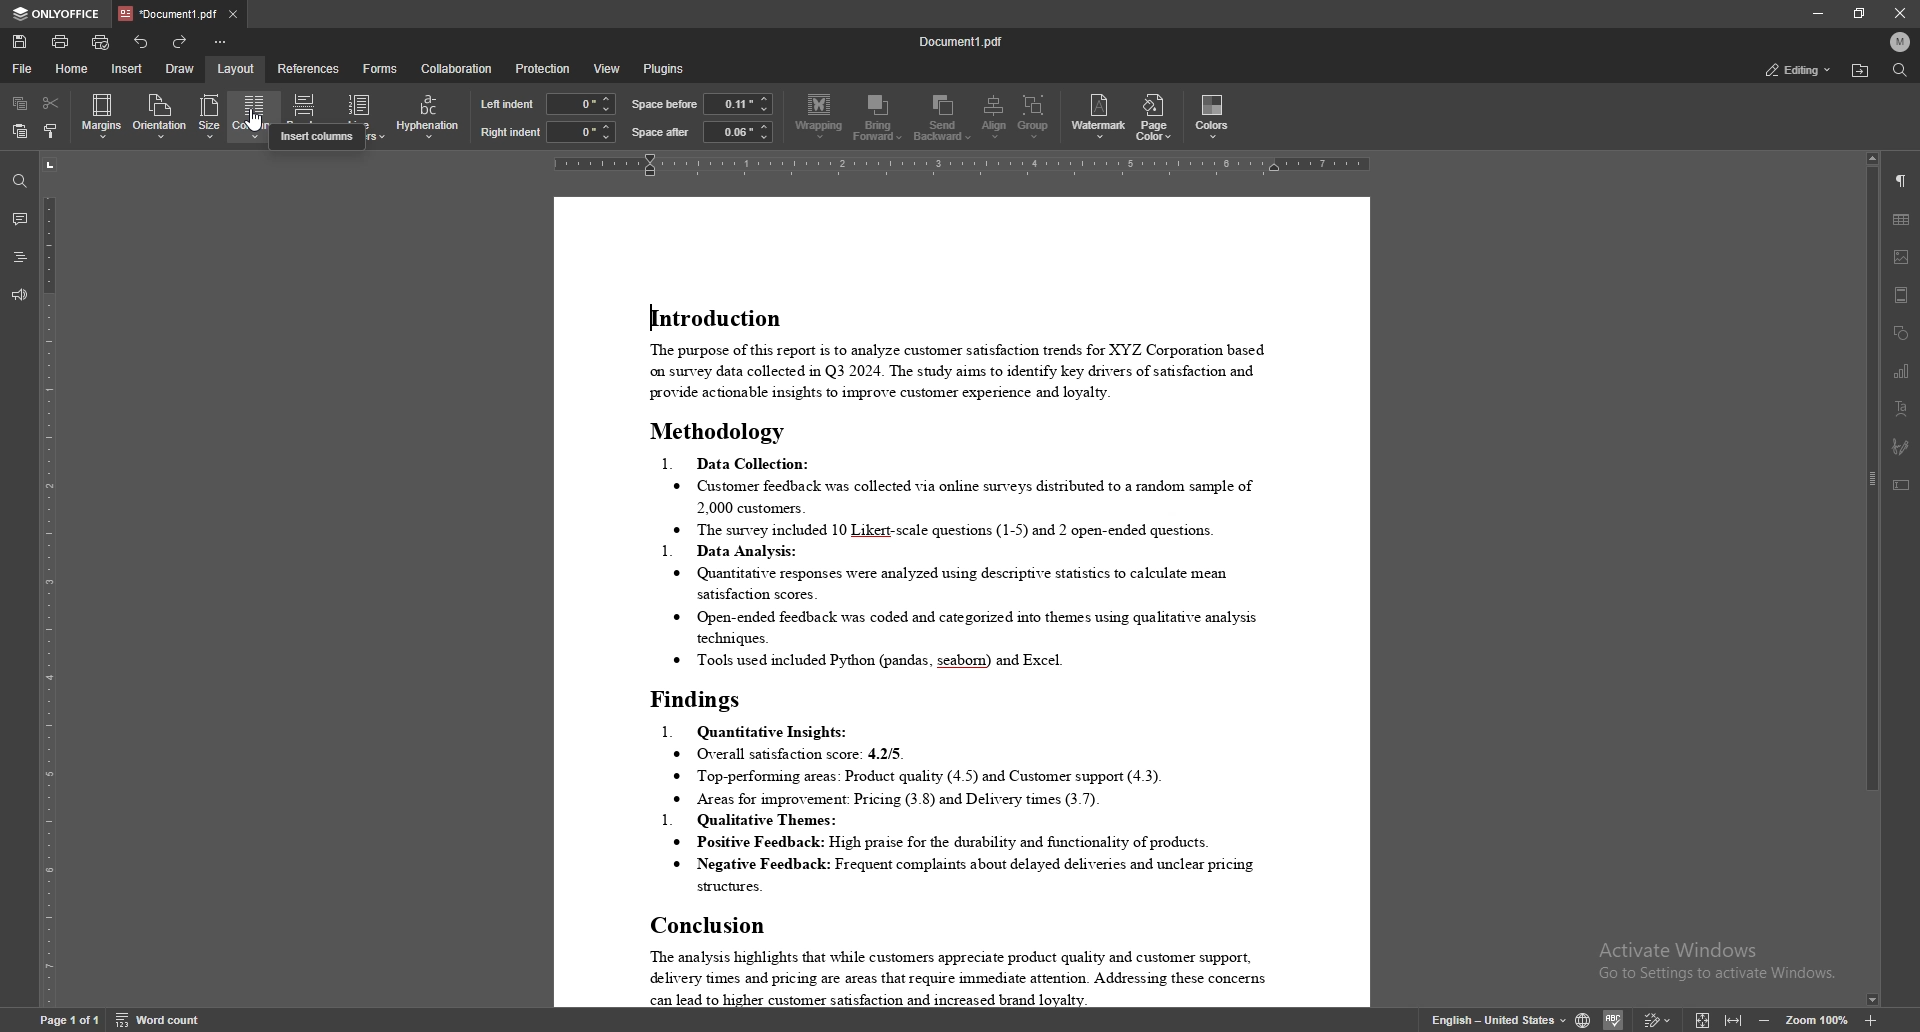 This screenshot has width=1920, height=1032. Describe the element at coordinates (1658, 1019) in the screenshot. I see `track changes` at that location.